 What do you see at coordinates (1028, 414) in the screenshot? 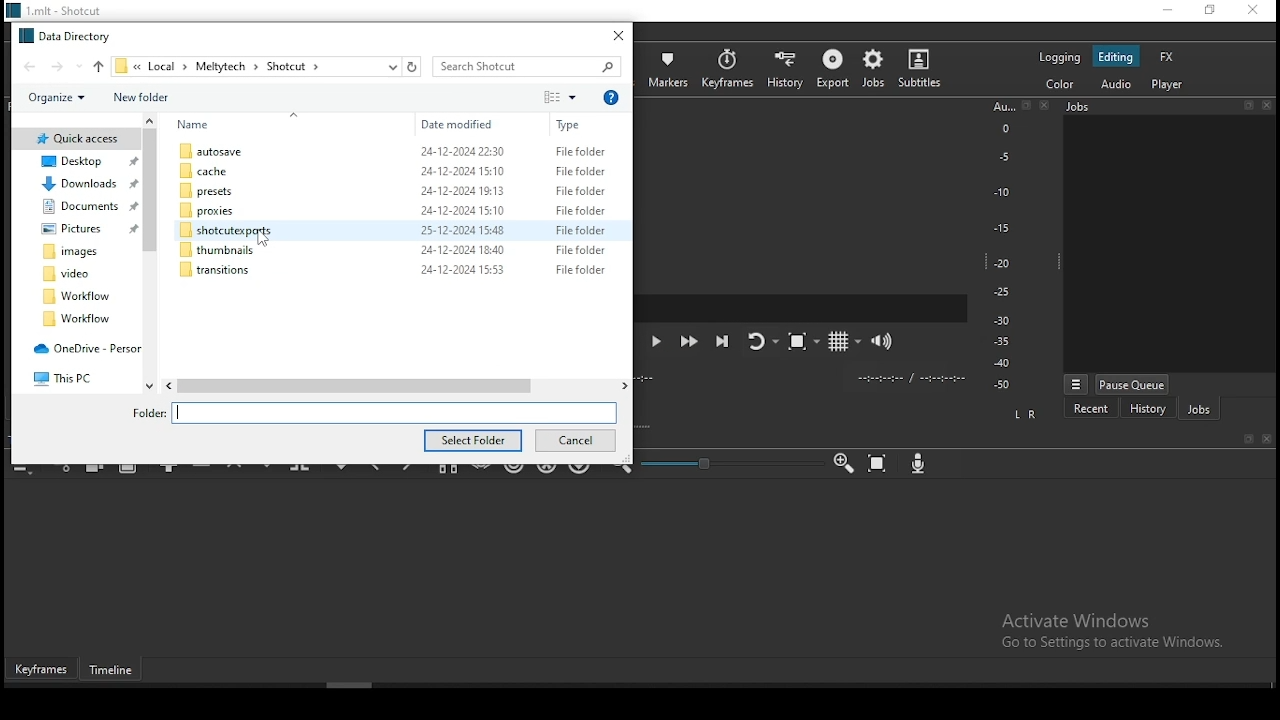
I see `Left and Right` at bounding box center [1028, 414].